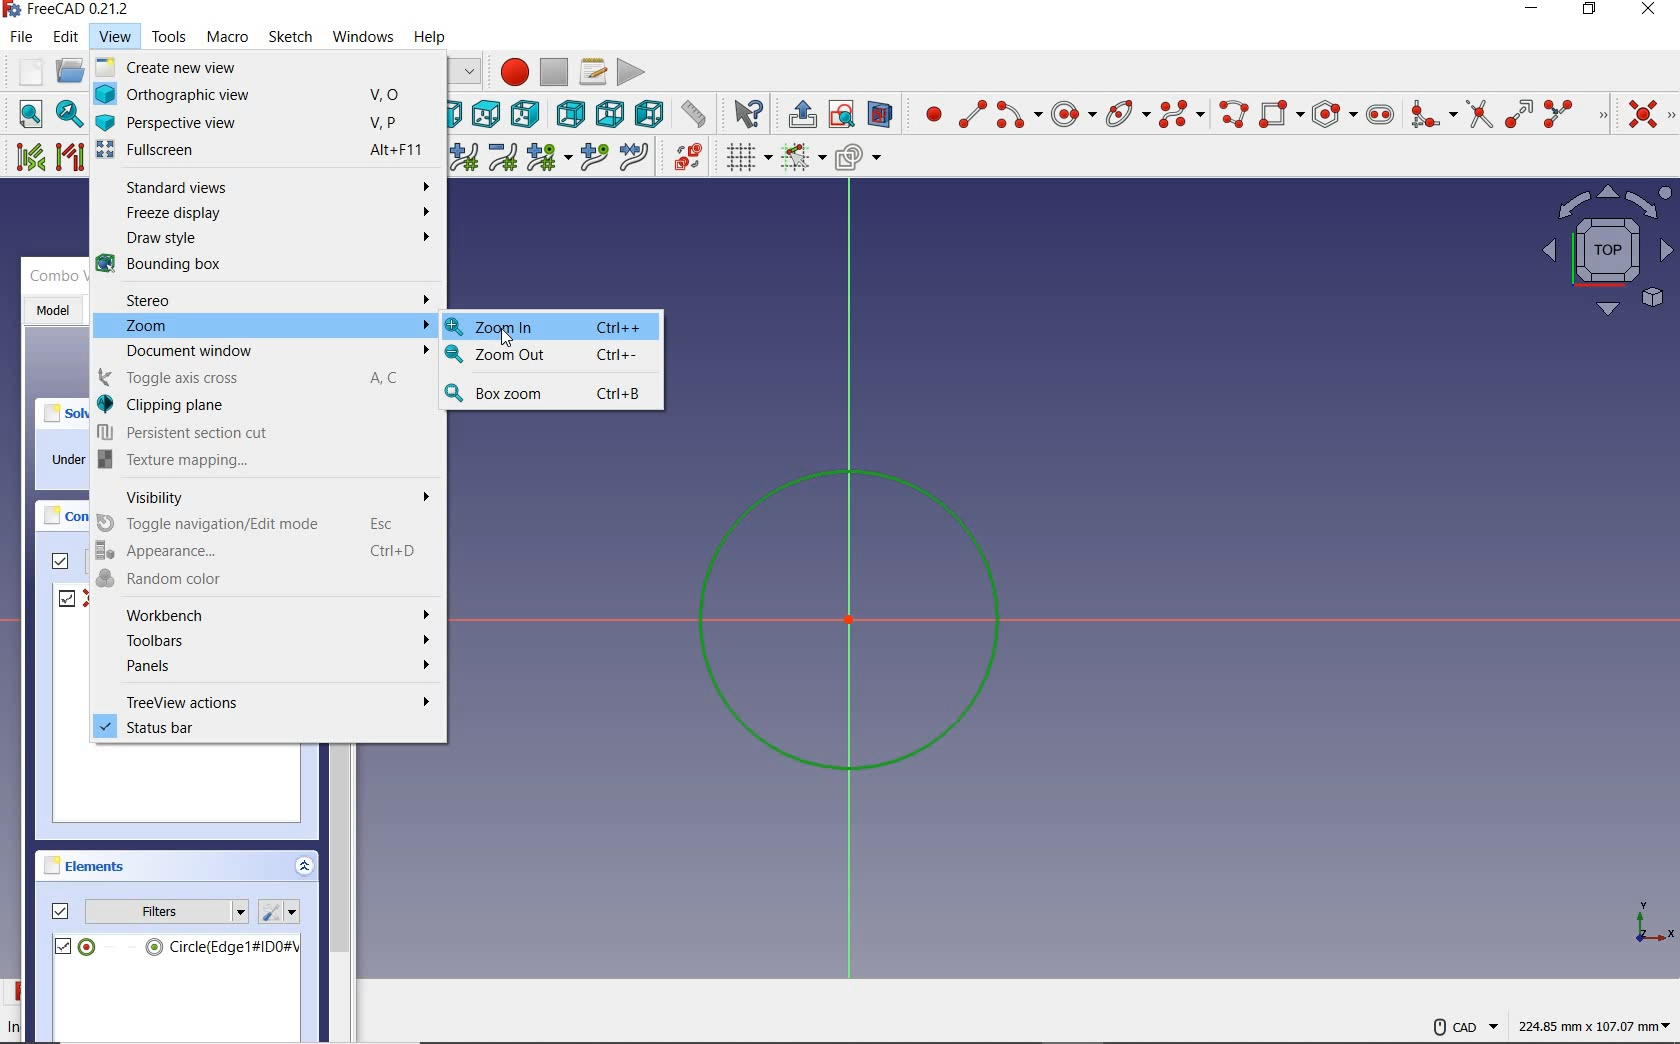 The height and width of the screenshot is (1044, 1680). Describe the element at coordinates (227, 37) in the screenshot. I see `macro` at that location.